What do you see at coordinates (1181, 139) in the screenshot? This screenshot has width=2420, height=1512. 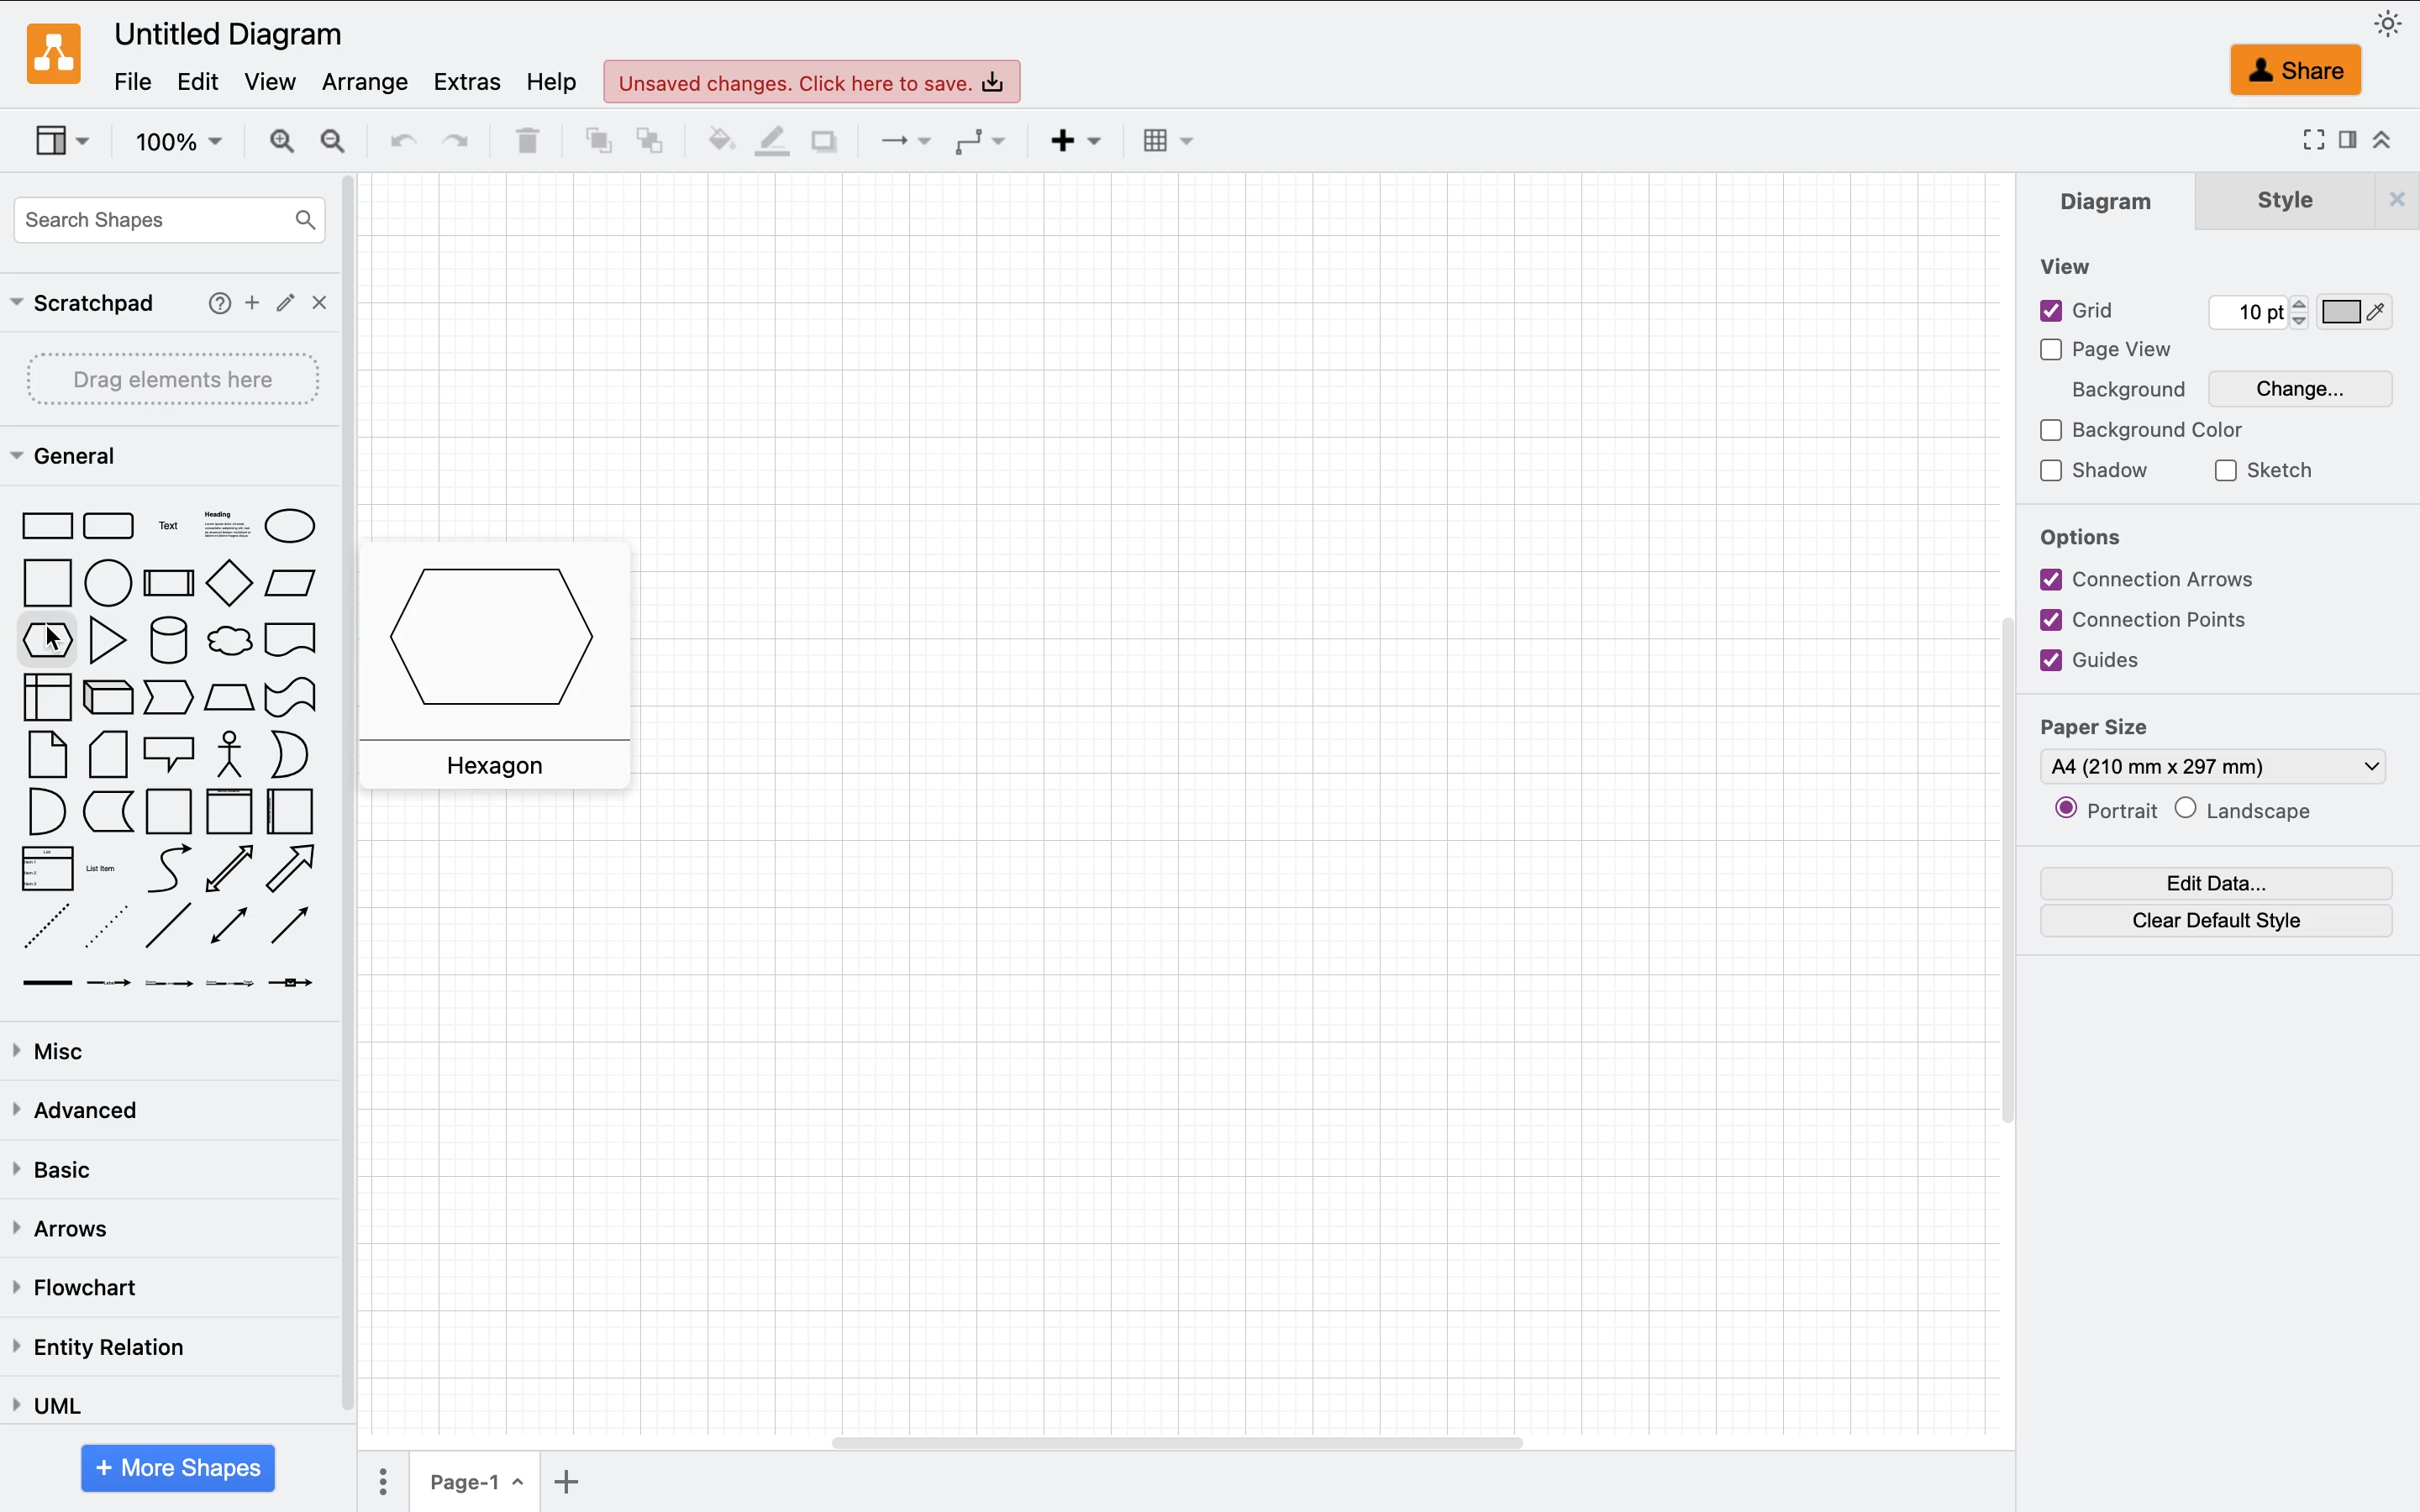 I see `table` at bounding box center [1181, 139].